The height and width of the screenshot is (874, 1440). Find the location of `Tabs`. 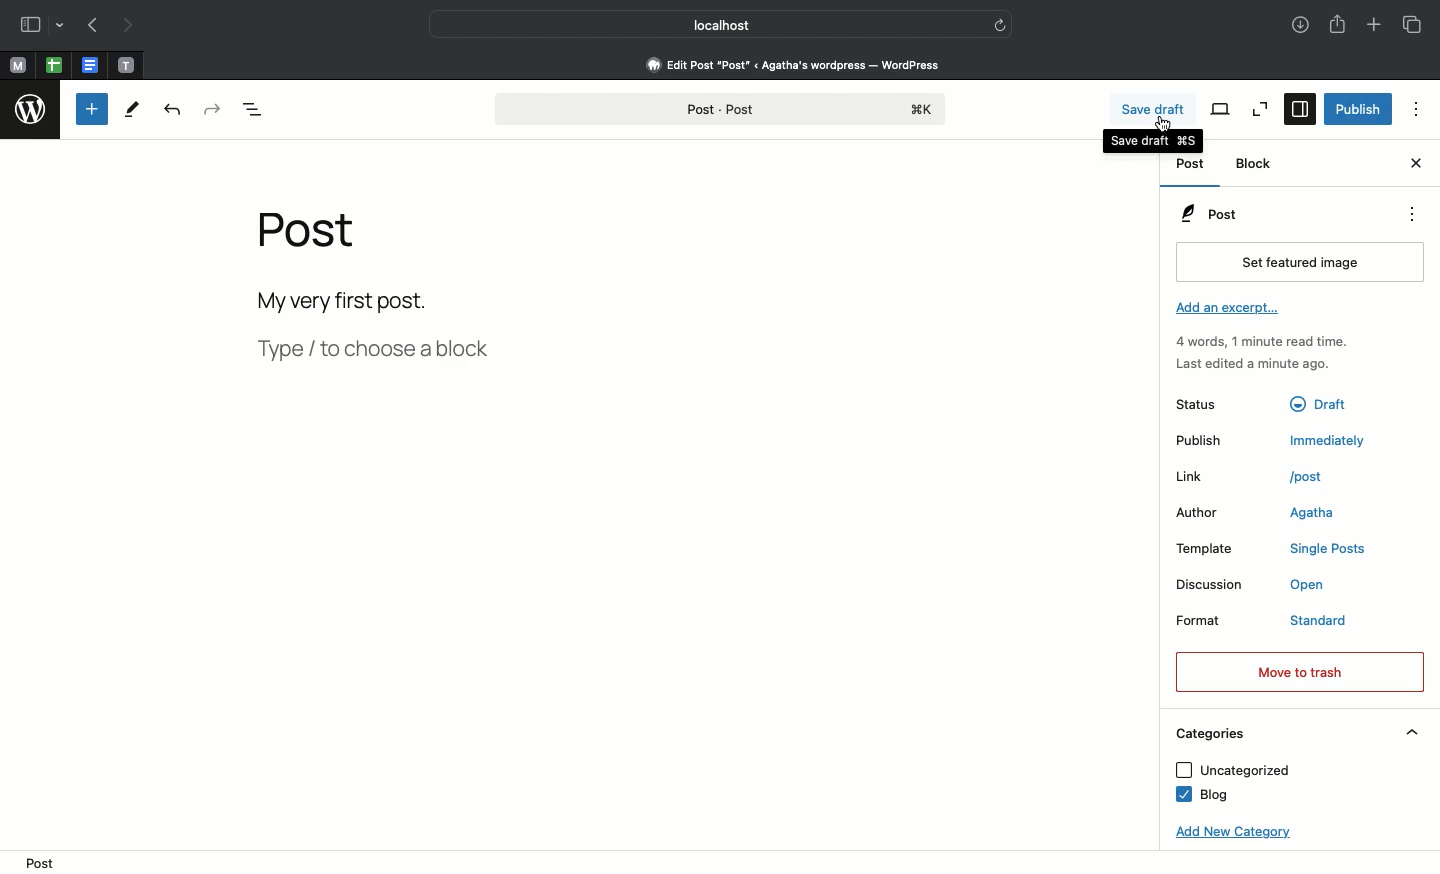

Tabs is located at coordinates (1415, 25).